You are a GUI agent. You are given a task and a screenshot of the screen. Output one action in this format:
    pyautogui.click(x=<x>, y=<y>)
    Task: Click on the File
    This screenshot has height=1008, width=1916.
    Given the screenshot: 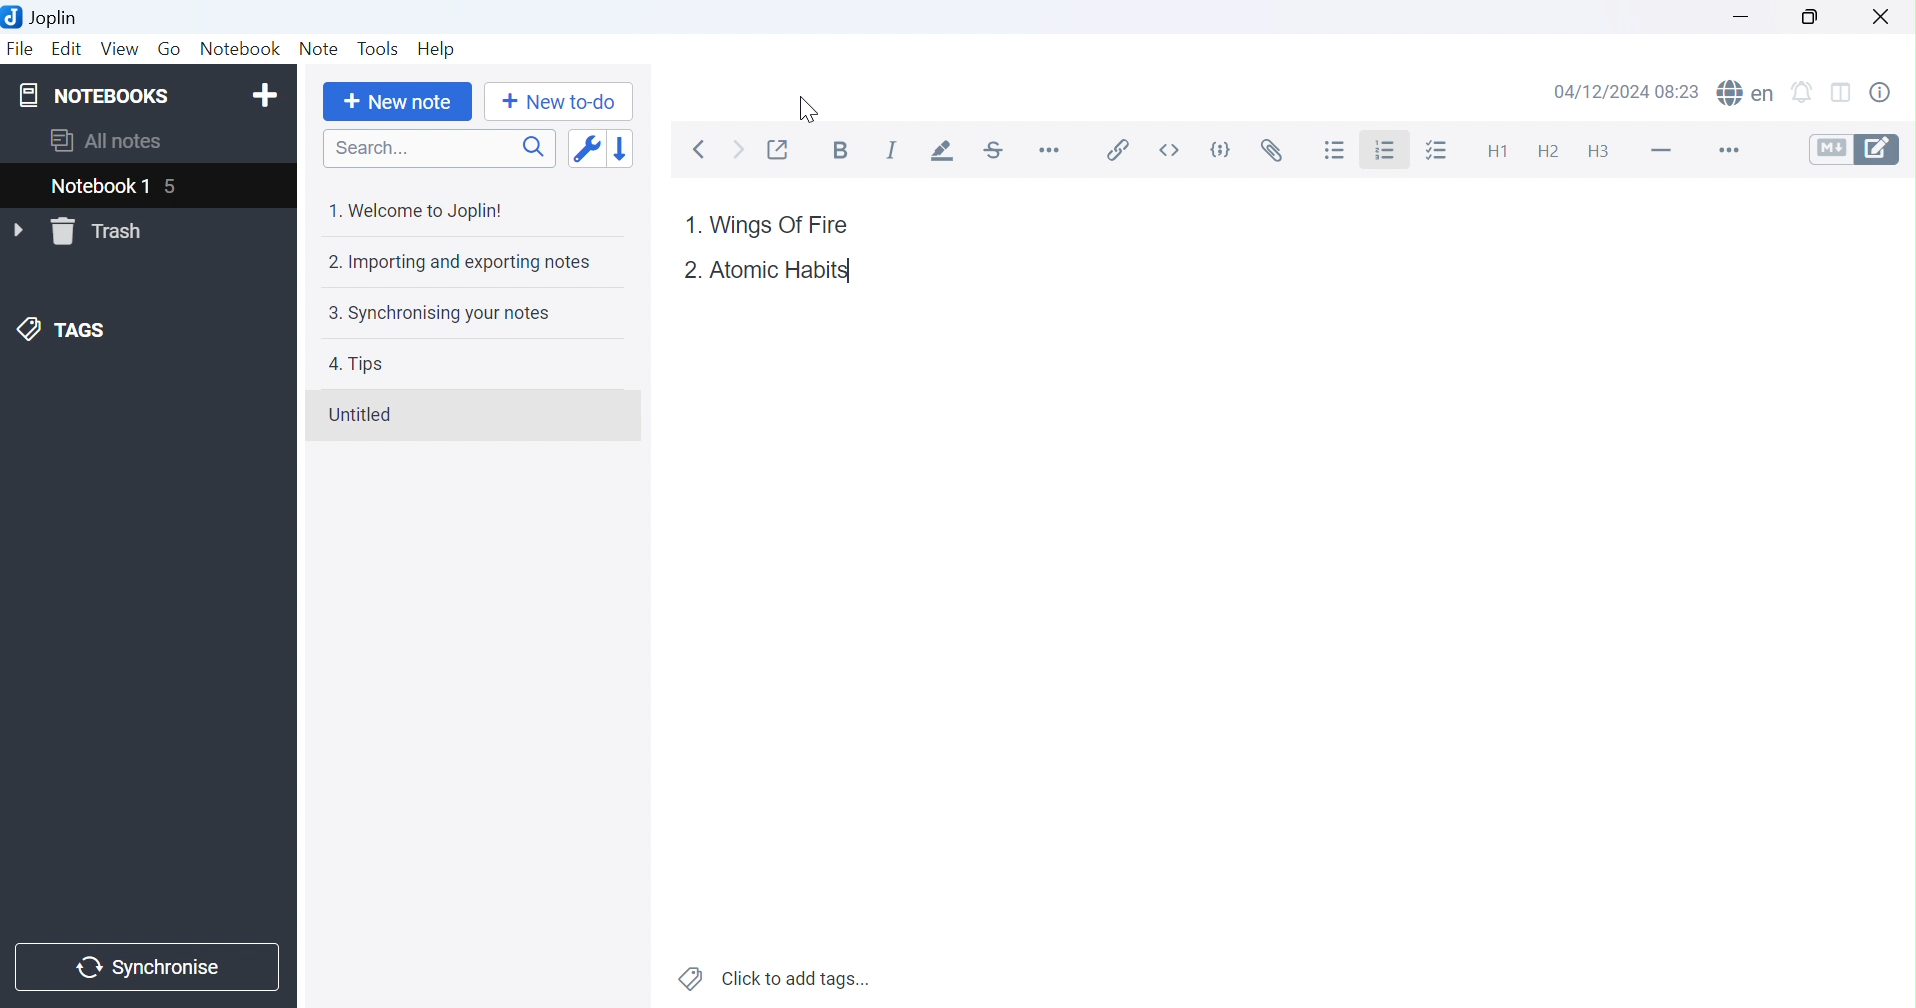 What is the action you would take?
    pyautogui.click(x=20, y=50)
    